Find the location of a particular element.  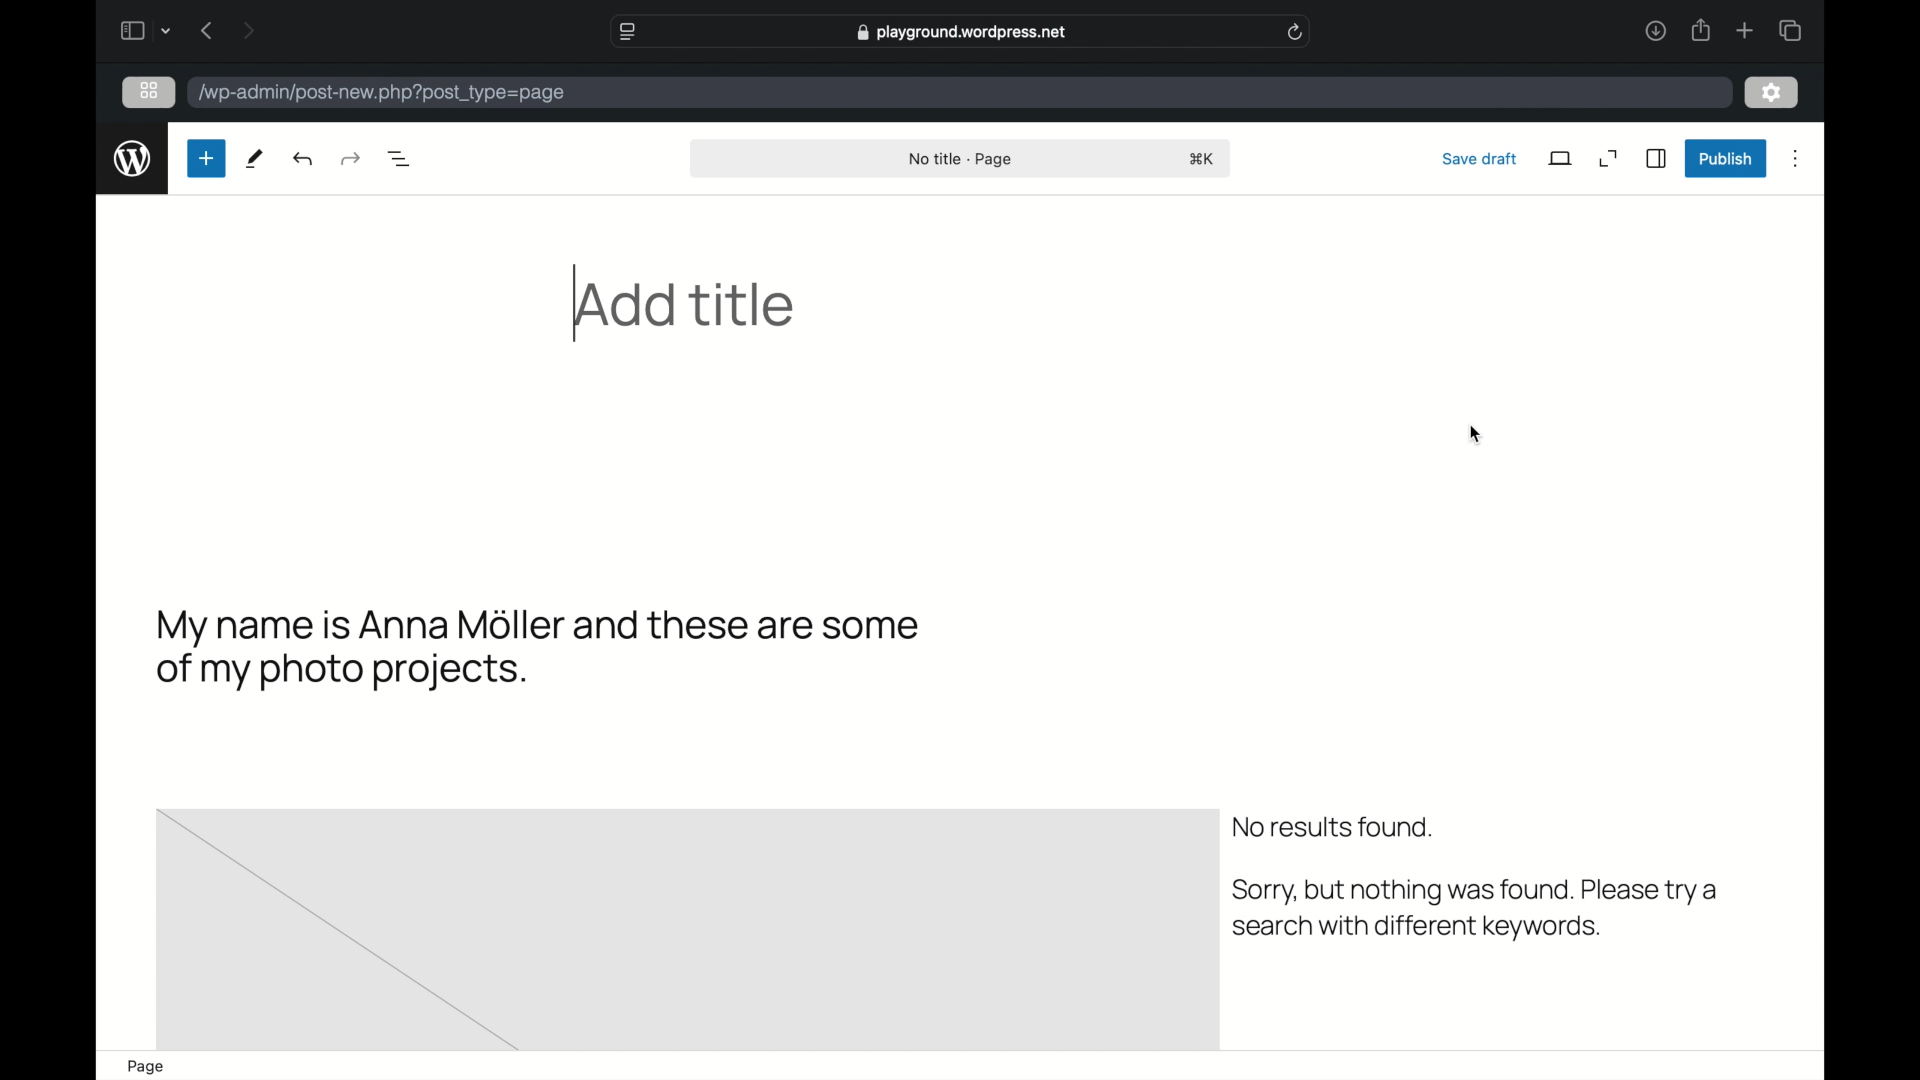

grid is located at coordinates (151, 91).